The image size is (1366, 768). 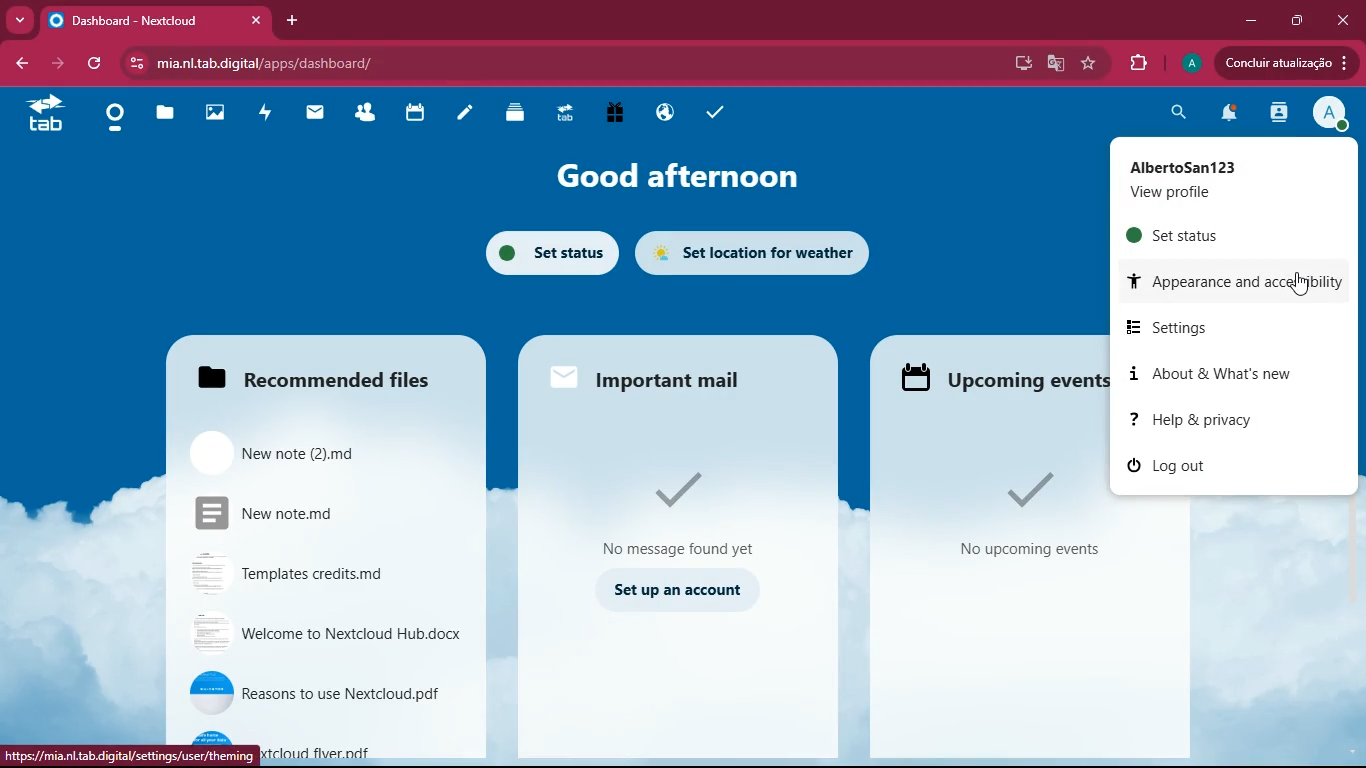 I want to click on log out, so click(x=1218, y=466).